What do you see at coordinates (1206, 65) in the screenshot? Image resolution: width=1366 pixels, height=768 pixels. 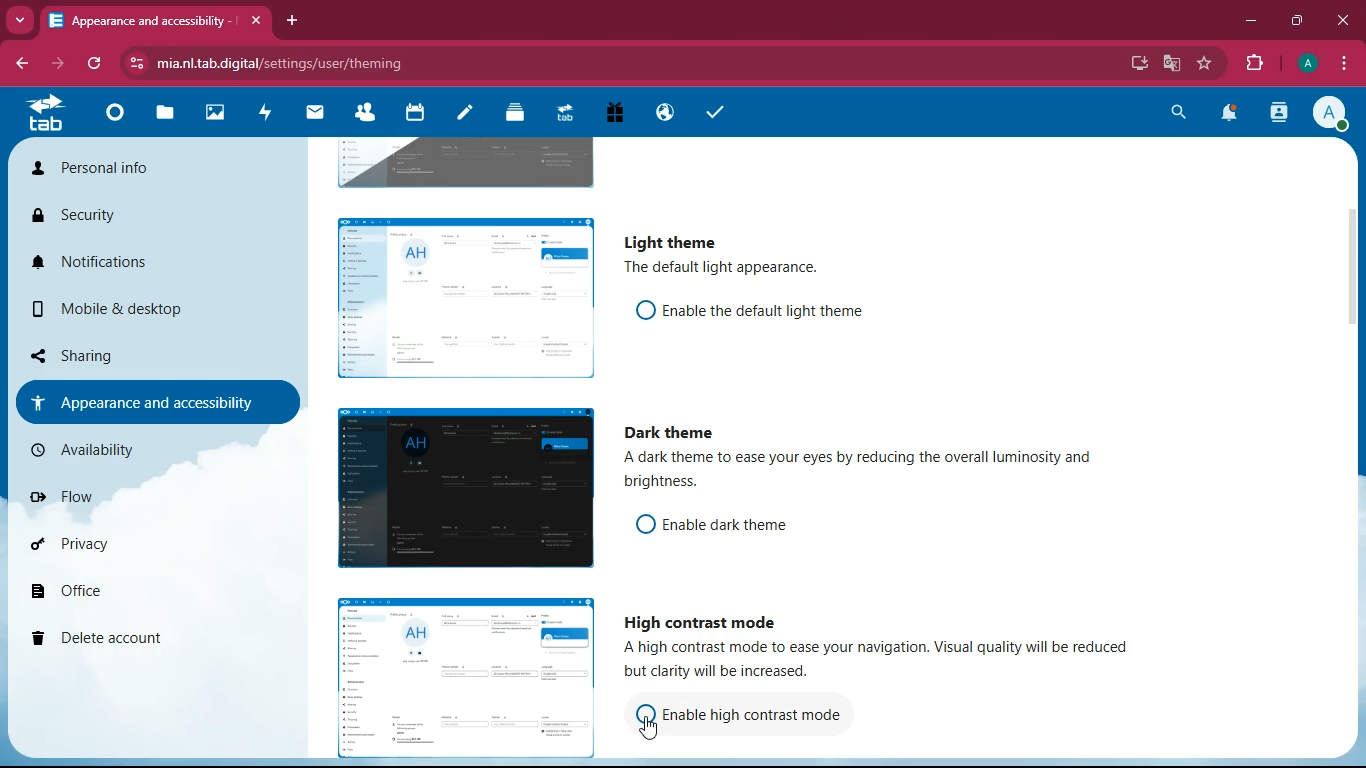 I see `favourite` at bounding box center [1206, 65].